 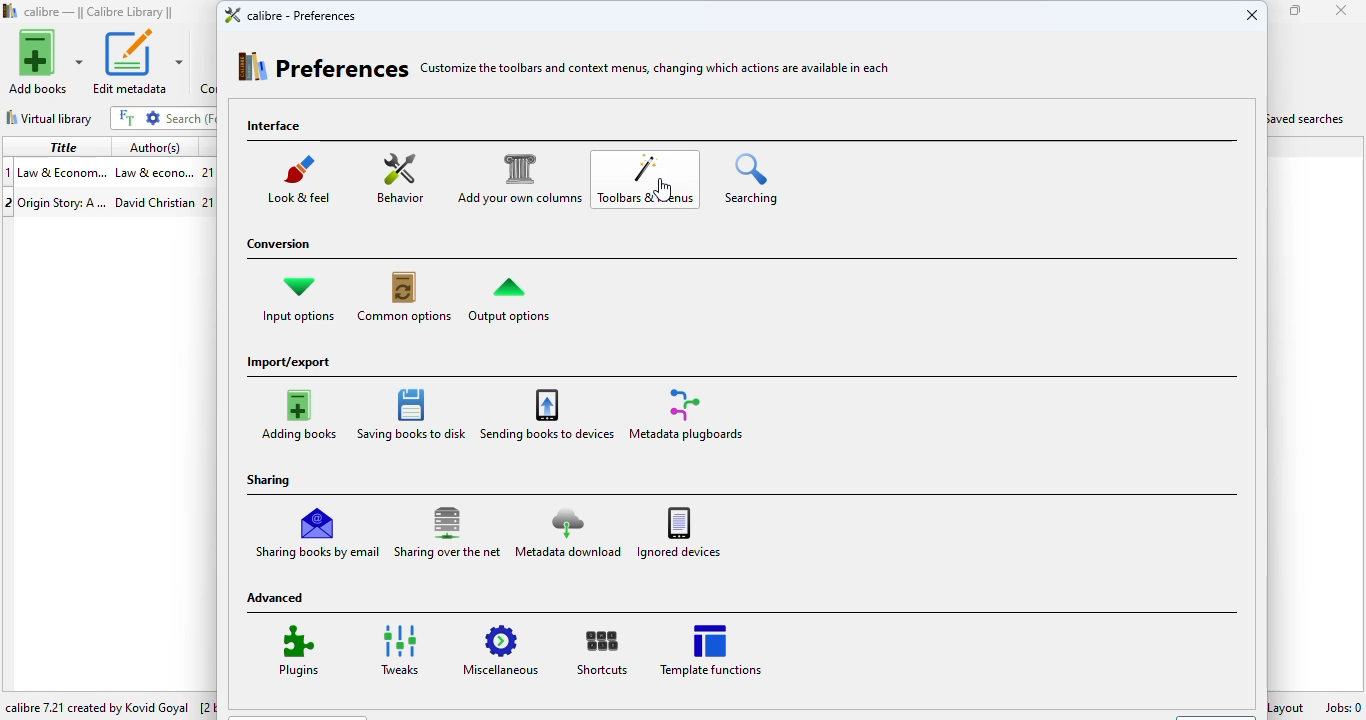 I want to click on import/export, so click(x=289, y=363).